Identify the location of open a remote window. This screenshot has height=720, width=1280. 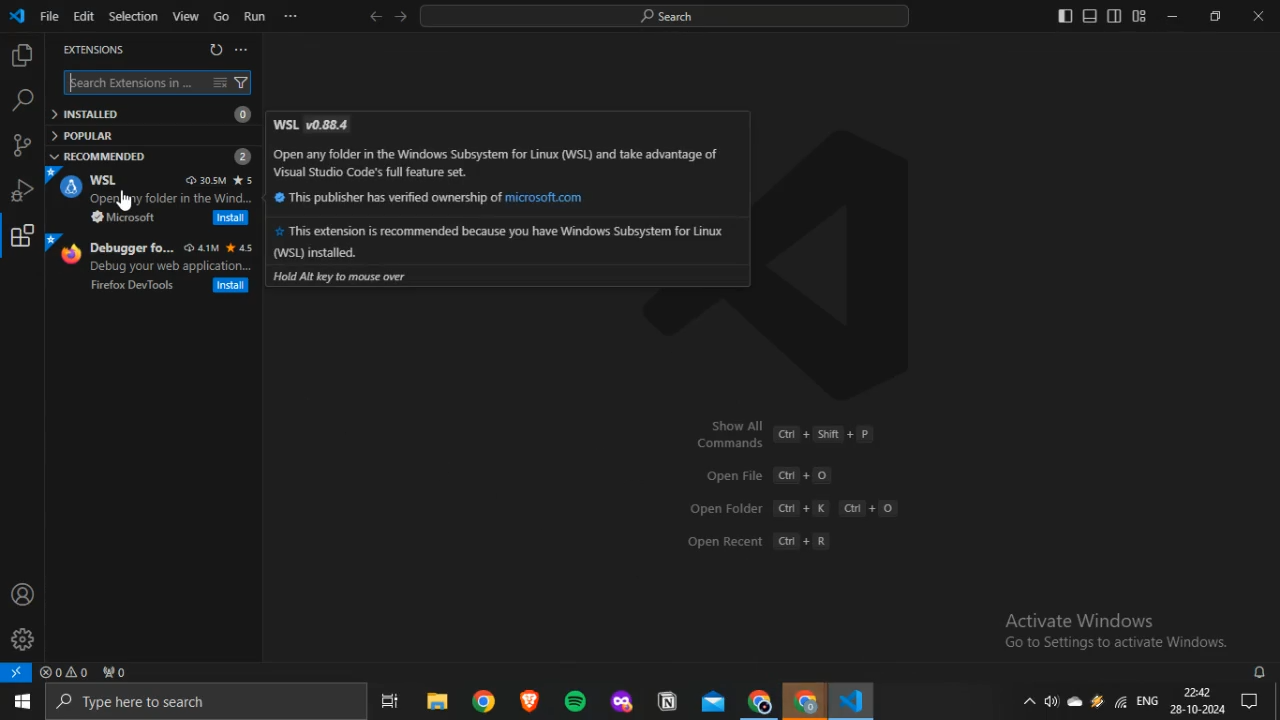
(17, 672).